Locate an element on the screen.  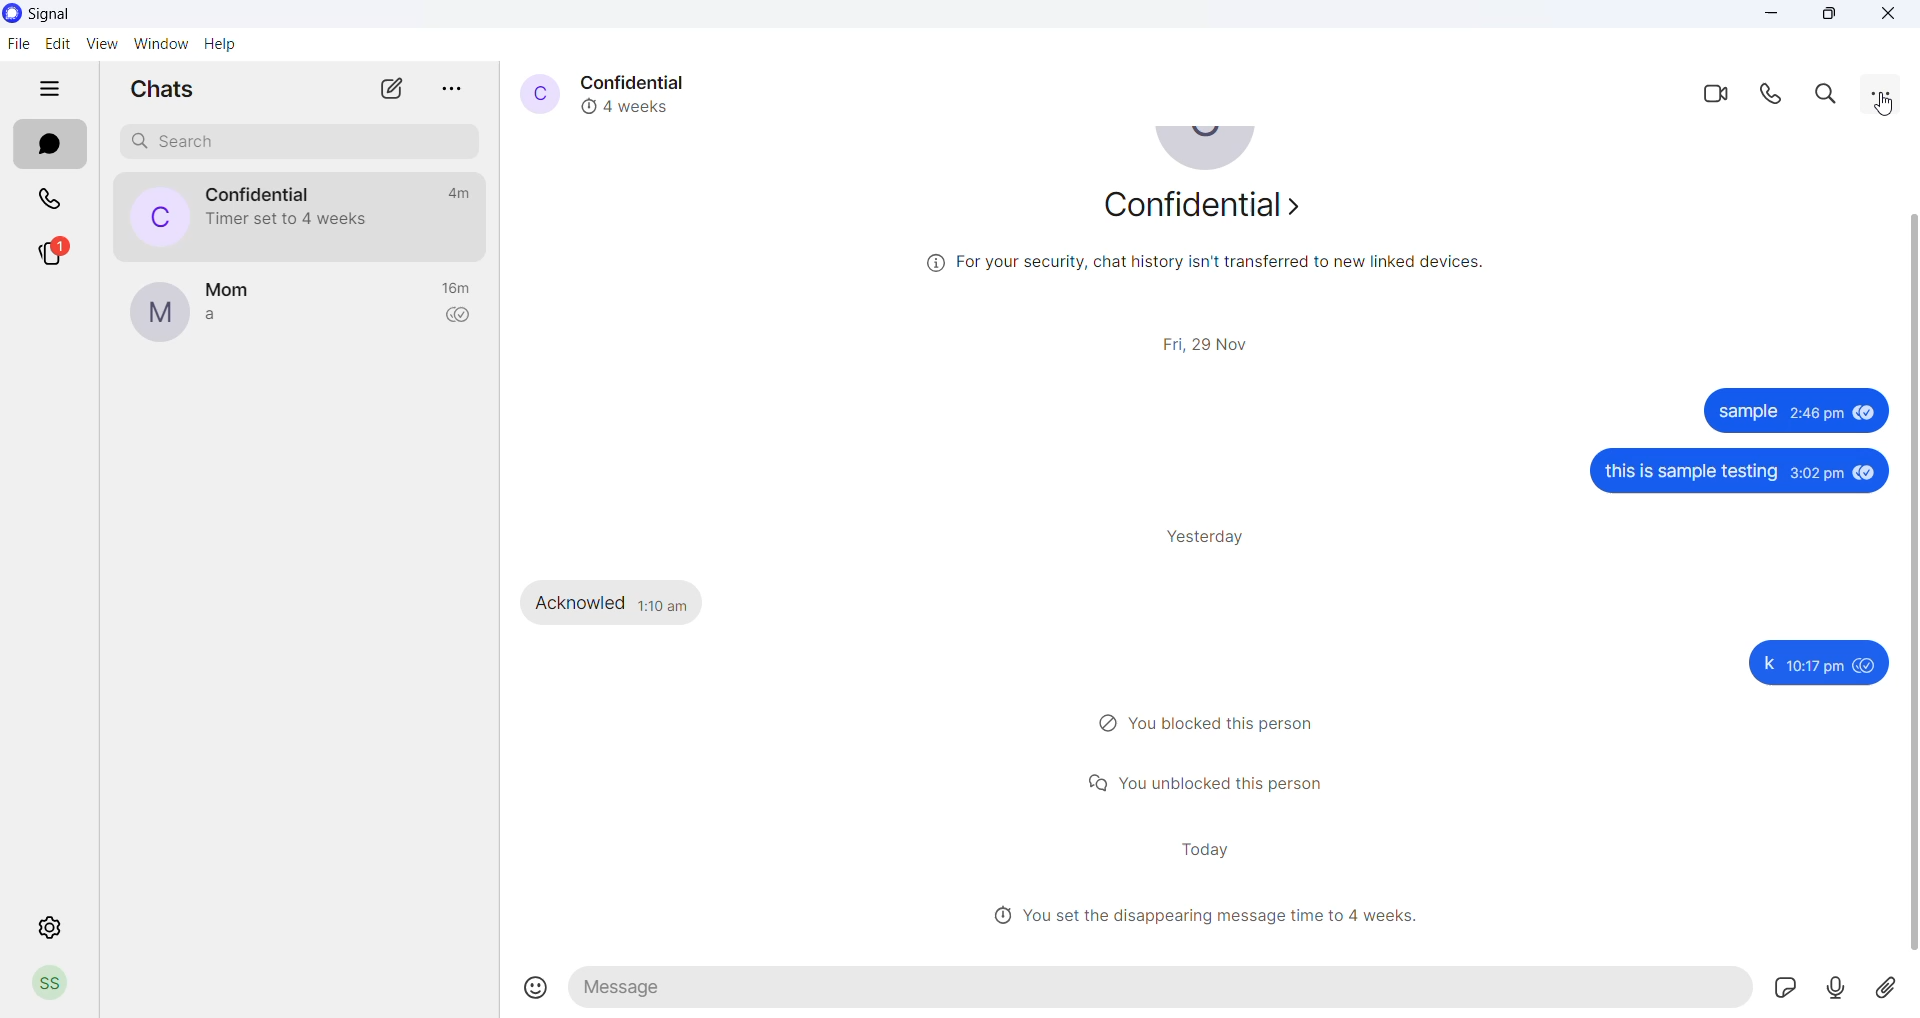
emojis is located at coordinates (536, 986).